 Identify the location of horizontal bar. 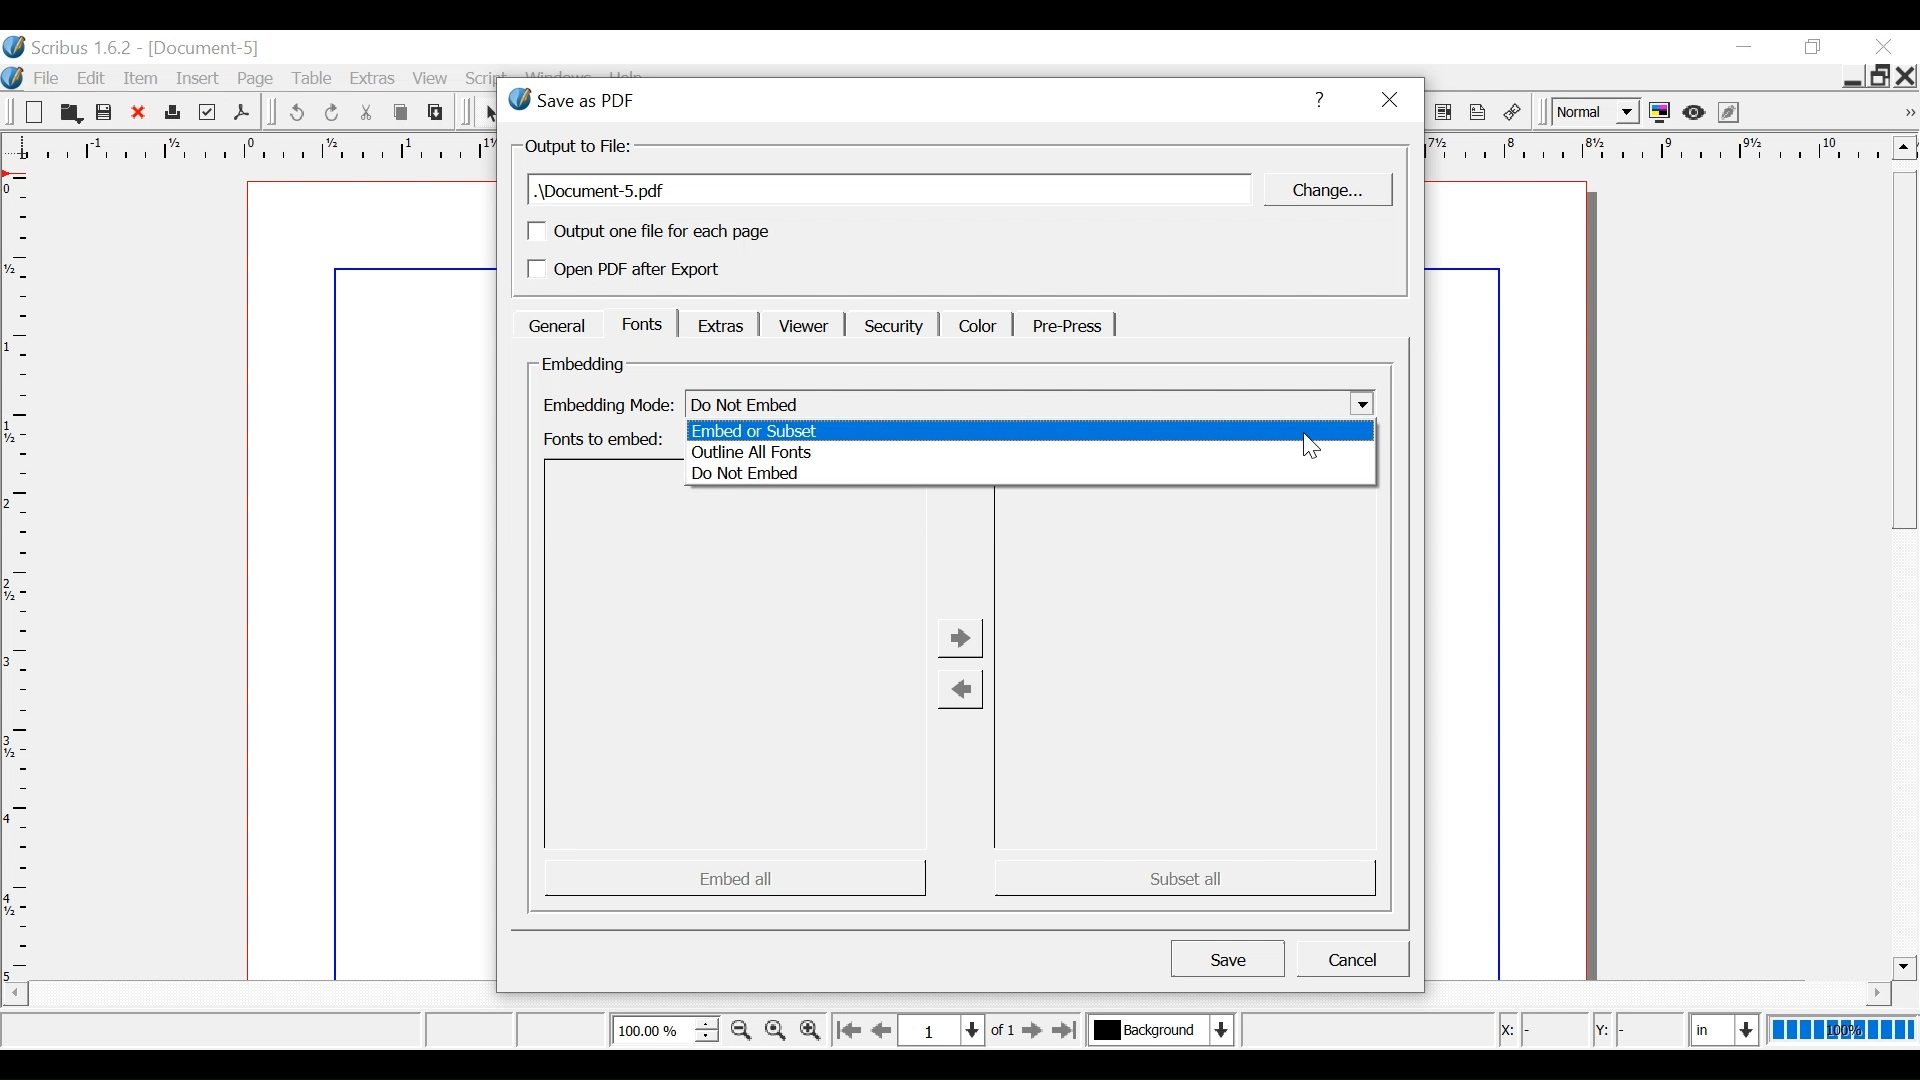
(1851, 993).